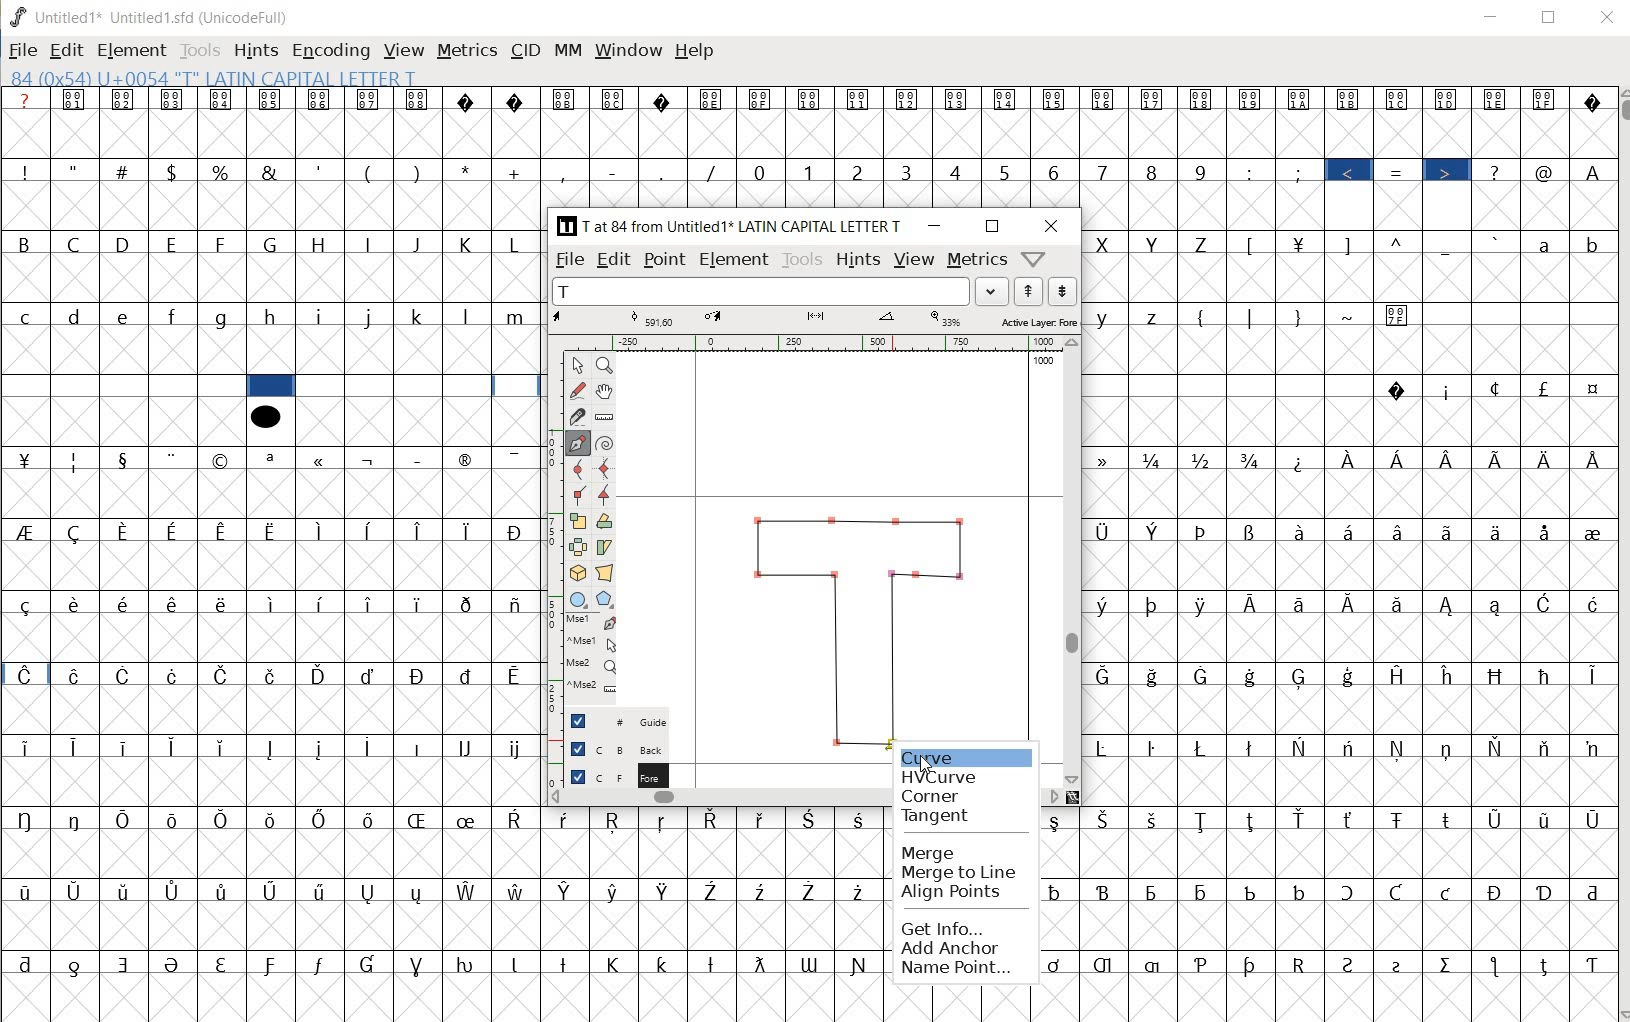 The height and width of the screenshot is (1022, 1630). Describe the element at coordinates (607, 364) in the screenshot. I see `zoom` at that location.